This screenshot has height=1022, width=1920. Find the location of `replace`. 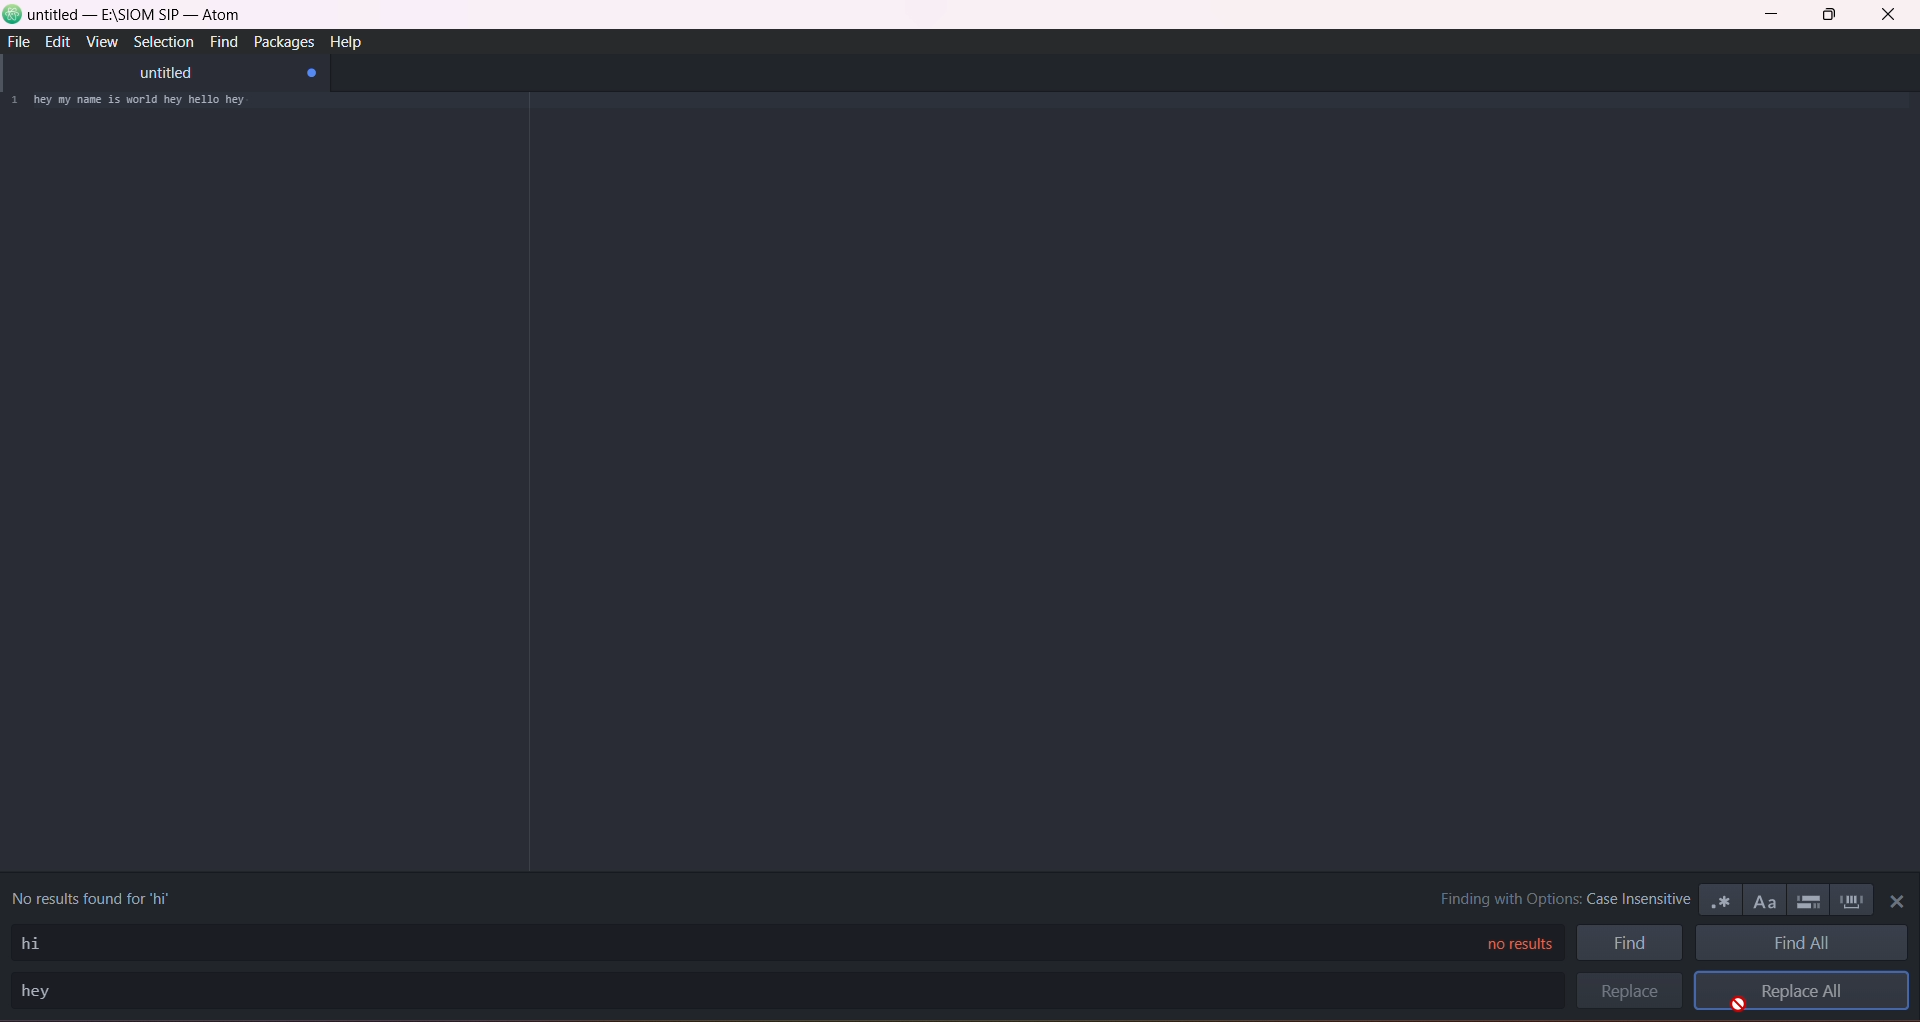

replace is located at coordinates (1626, 991).